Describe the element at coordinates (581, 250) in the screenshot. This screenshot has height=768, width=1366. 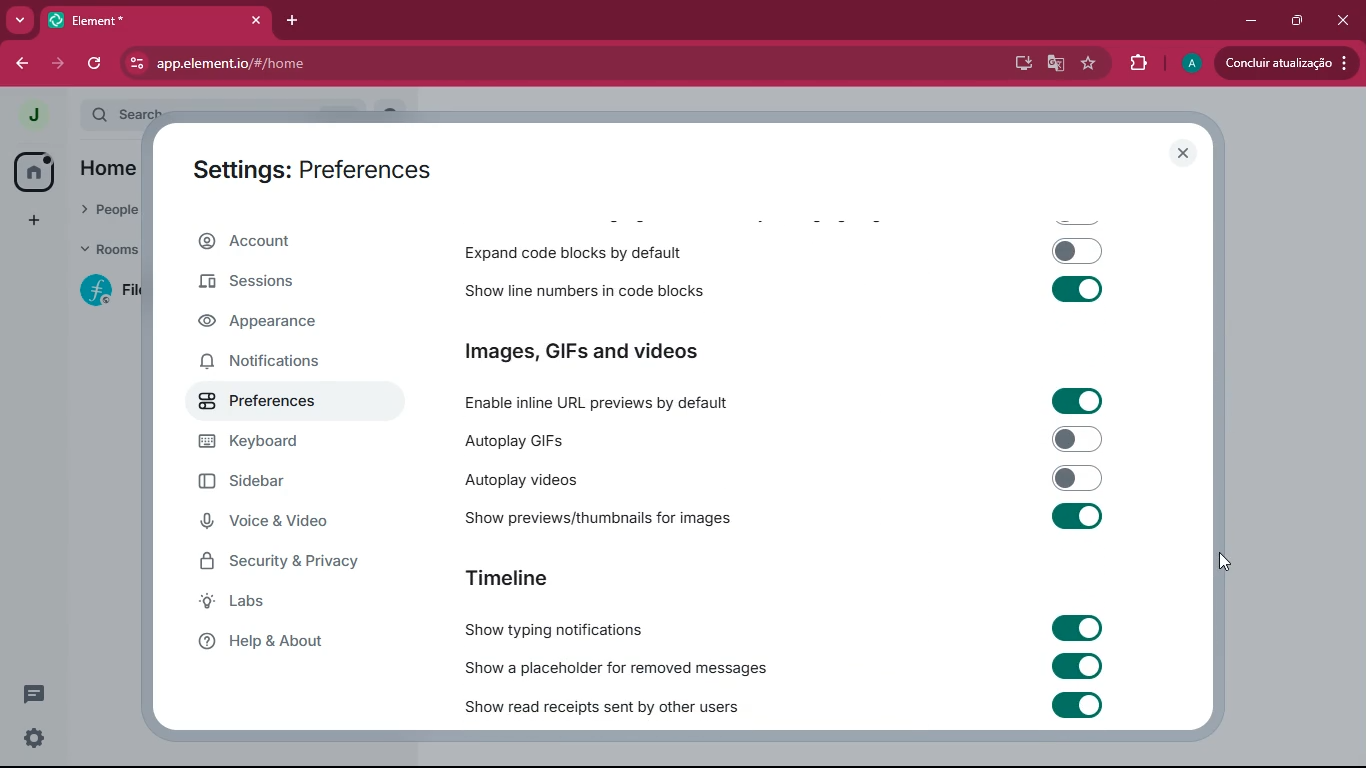
I see `expand code blocks by default` at that location.